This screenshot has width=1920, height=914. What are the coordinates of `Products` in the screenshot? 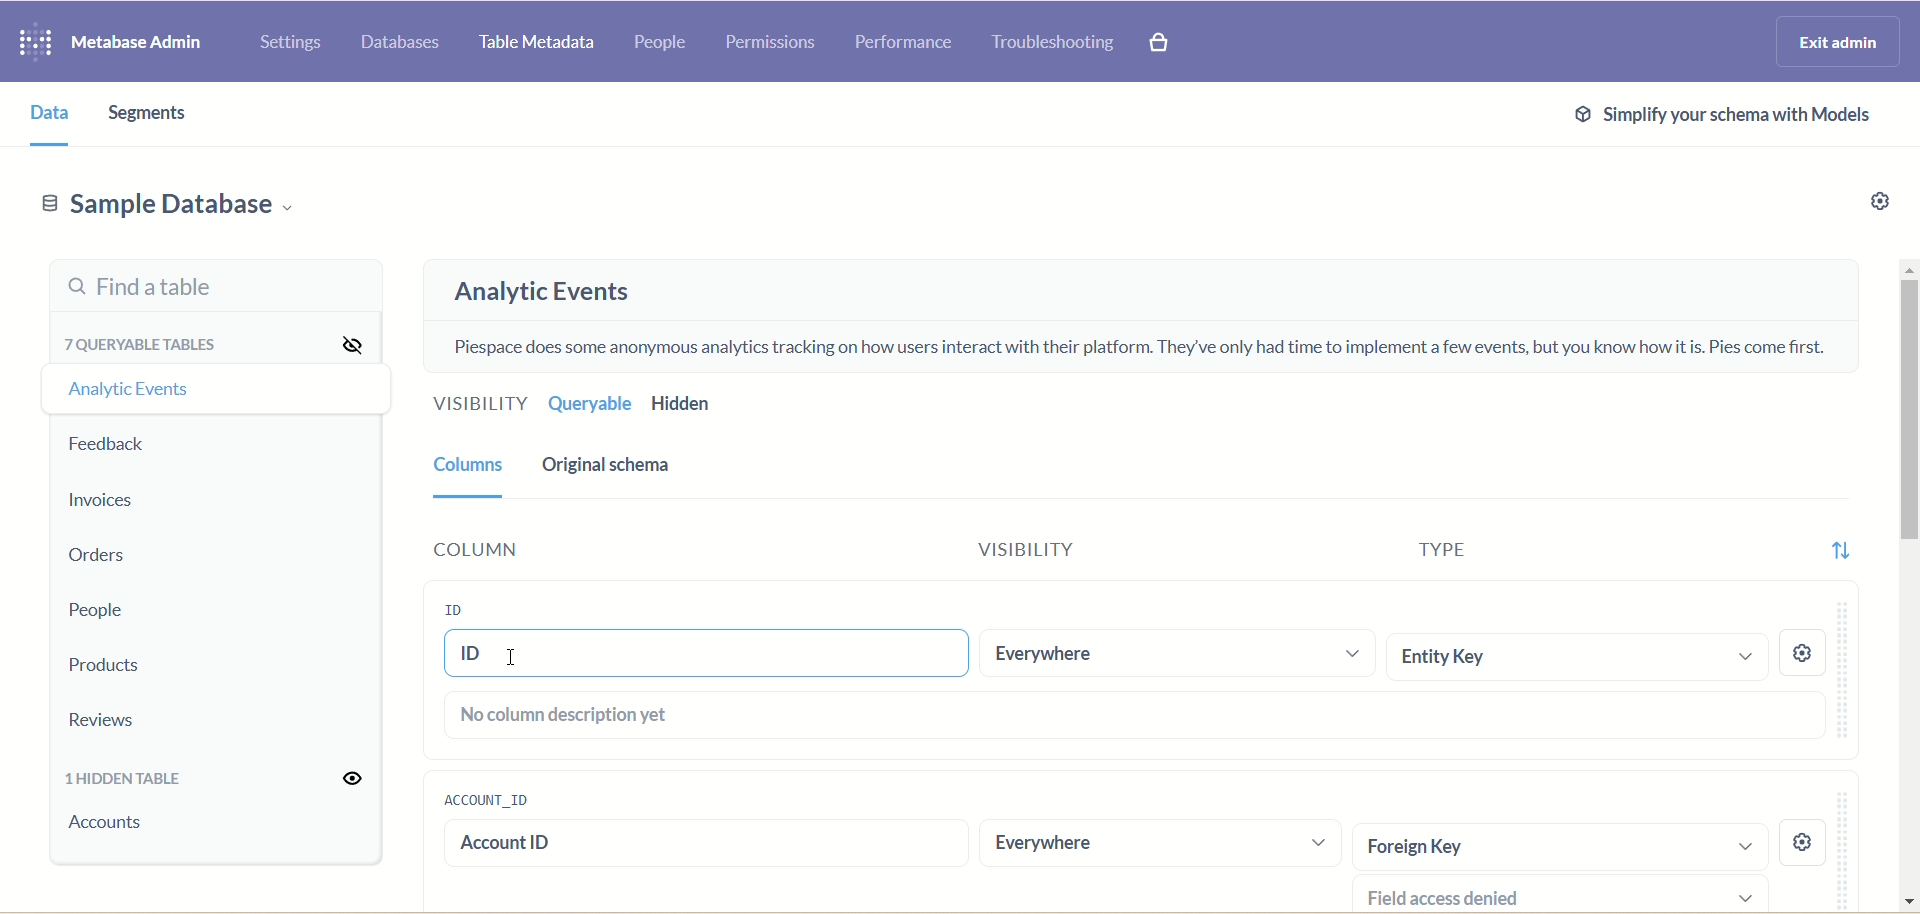 It's located at (128, 665).